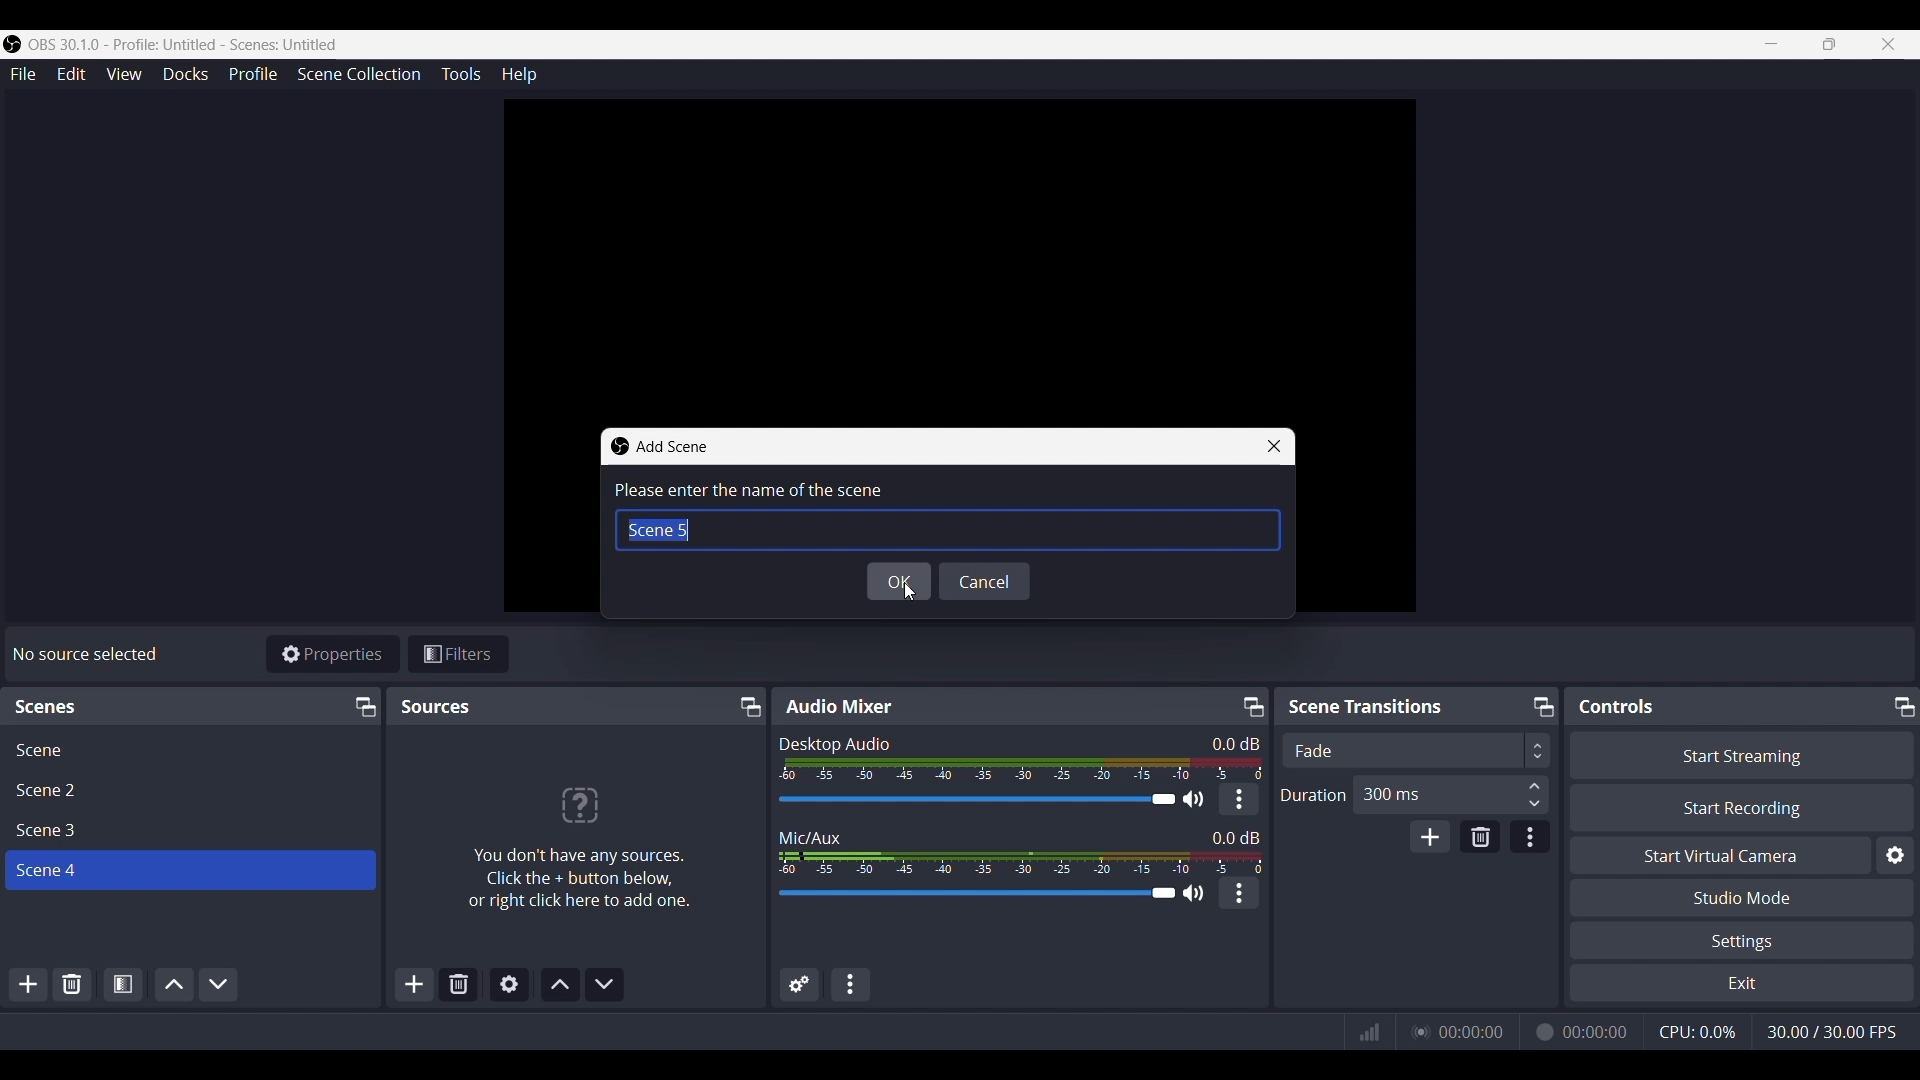  What do you see at coordinates (191, 748) in the screenshot?
I see `Scene` at bounding box center [191, 748].